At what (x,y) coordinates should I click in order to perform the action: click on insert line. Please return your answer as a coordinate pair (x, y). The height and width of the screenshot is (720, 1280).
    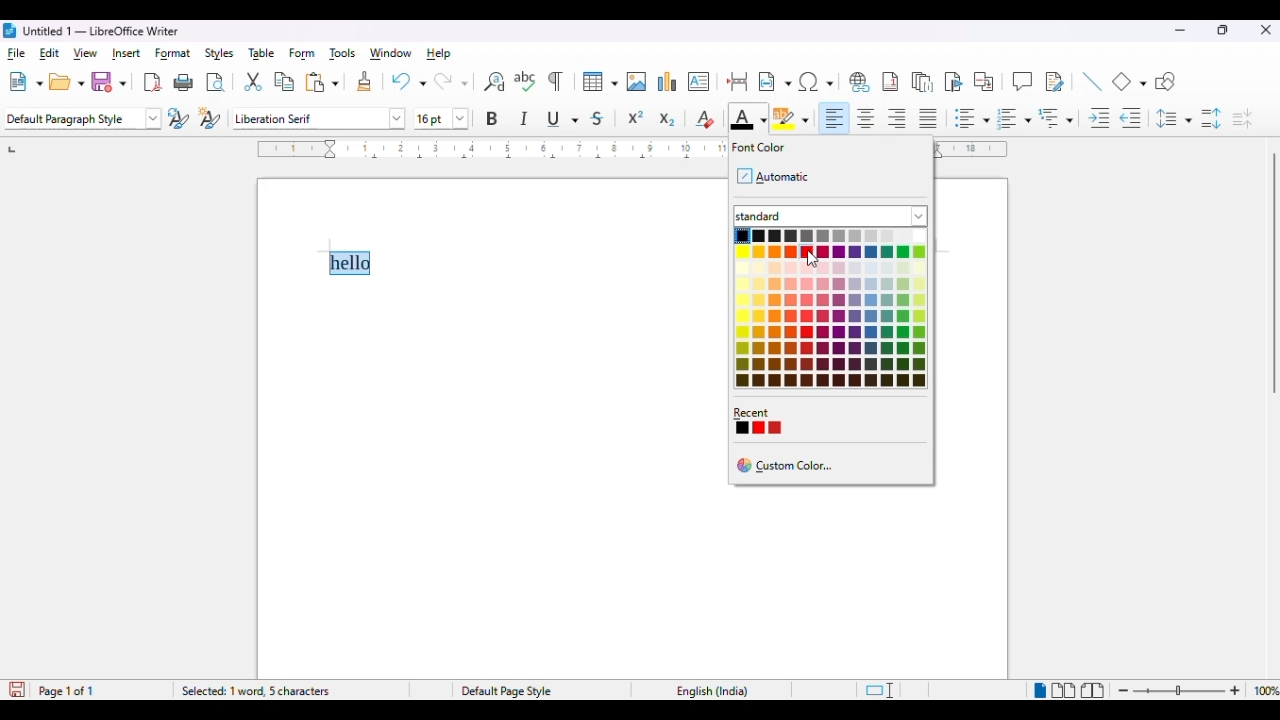
    Looking at the image, I should click on (1091, 81).